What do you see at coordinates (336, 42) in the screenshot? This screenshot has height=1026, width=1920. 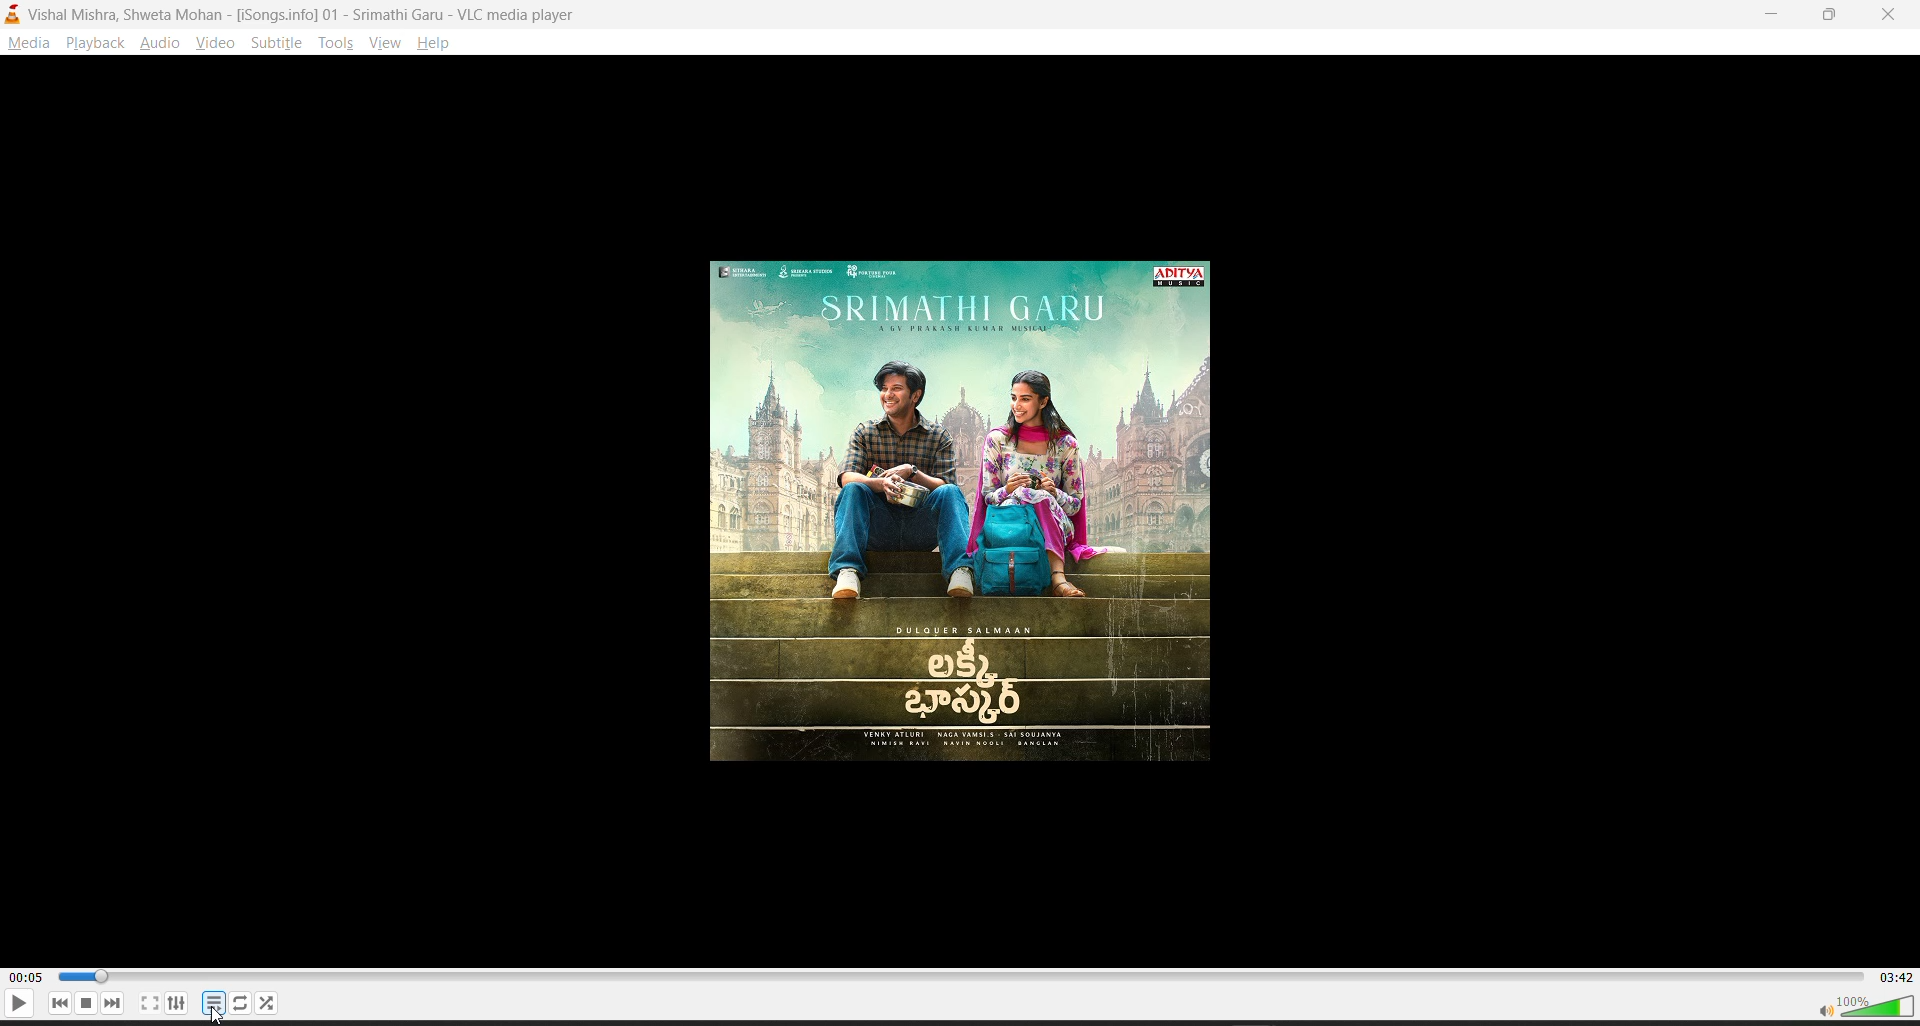 I see `tools` at bounding box center [336, 42].